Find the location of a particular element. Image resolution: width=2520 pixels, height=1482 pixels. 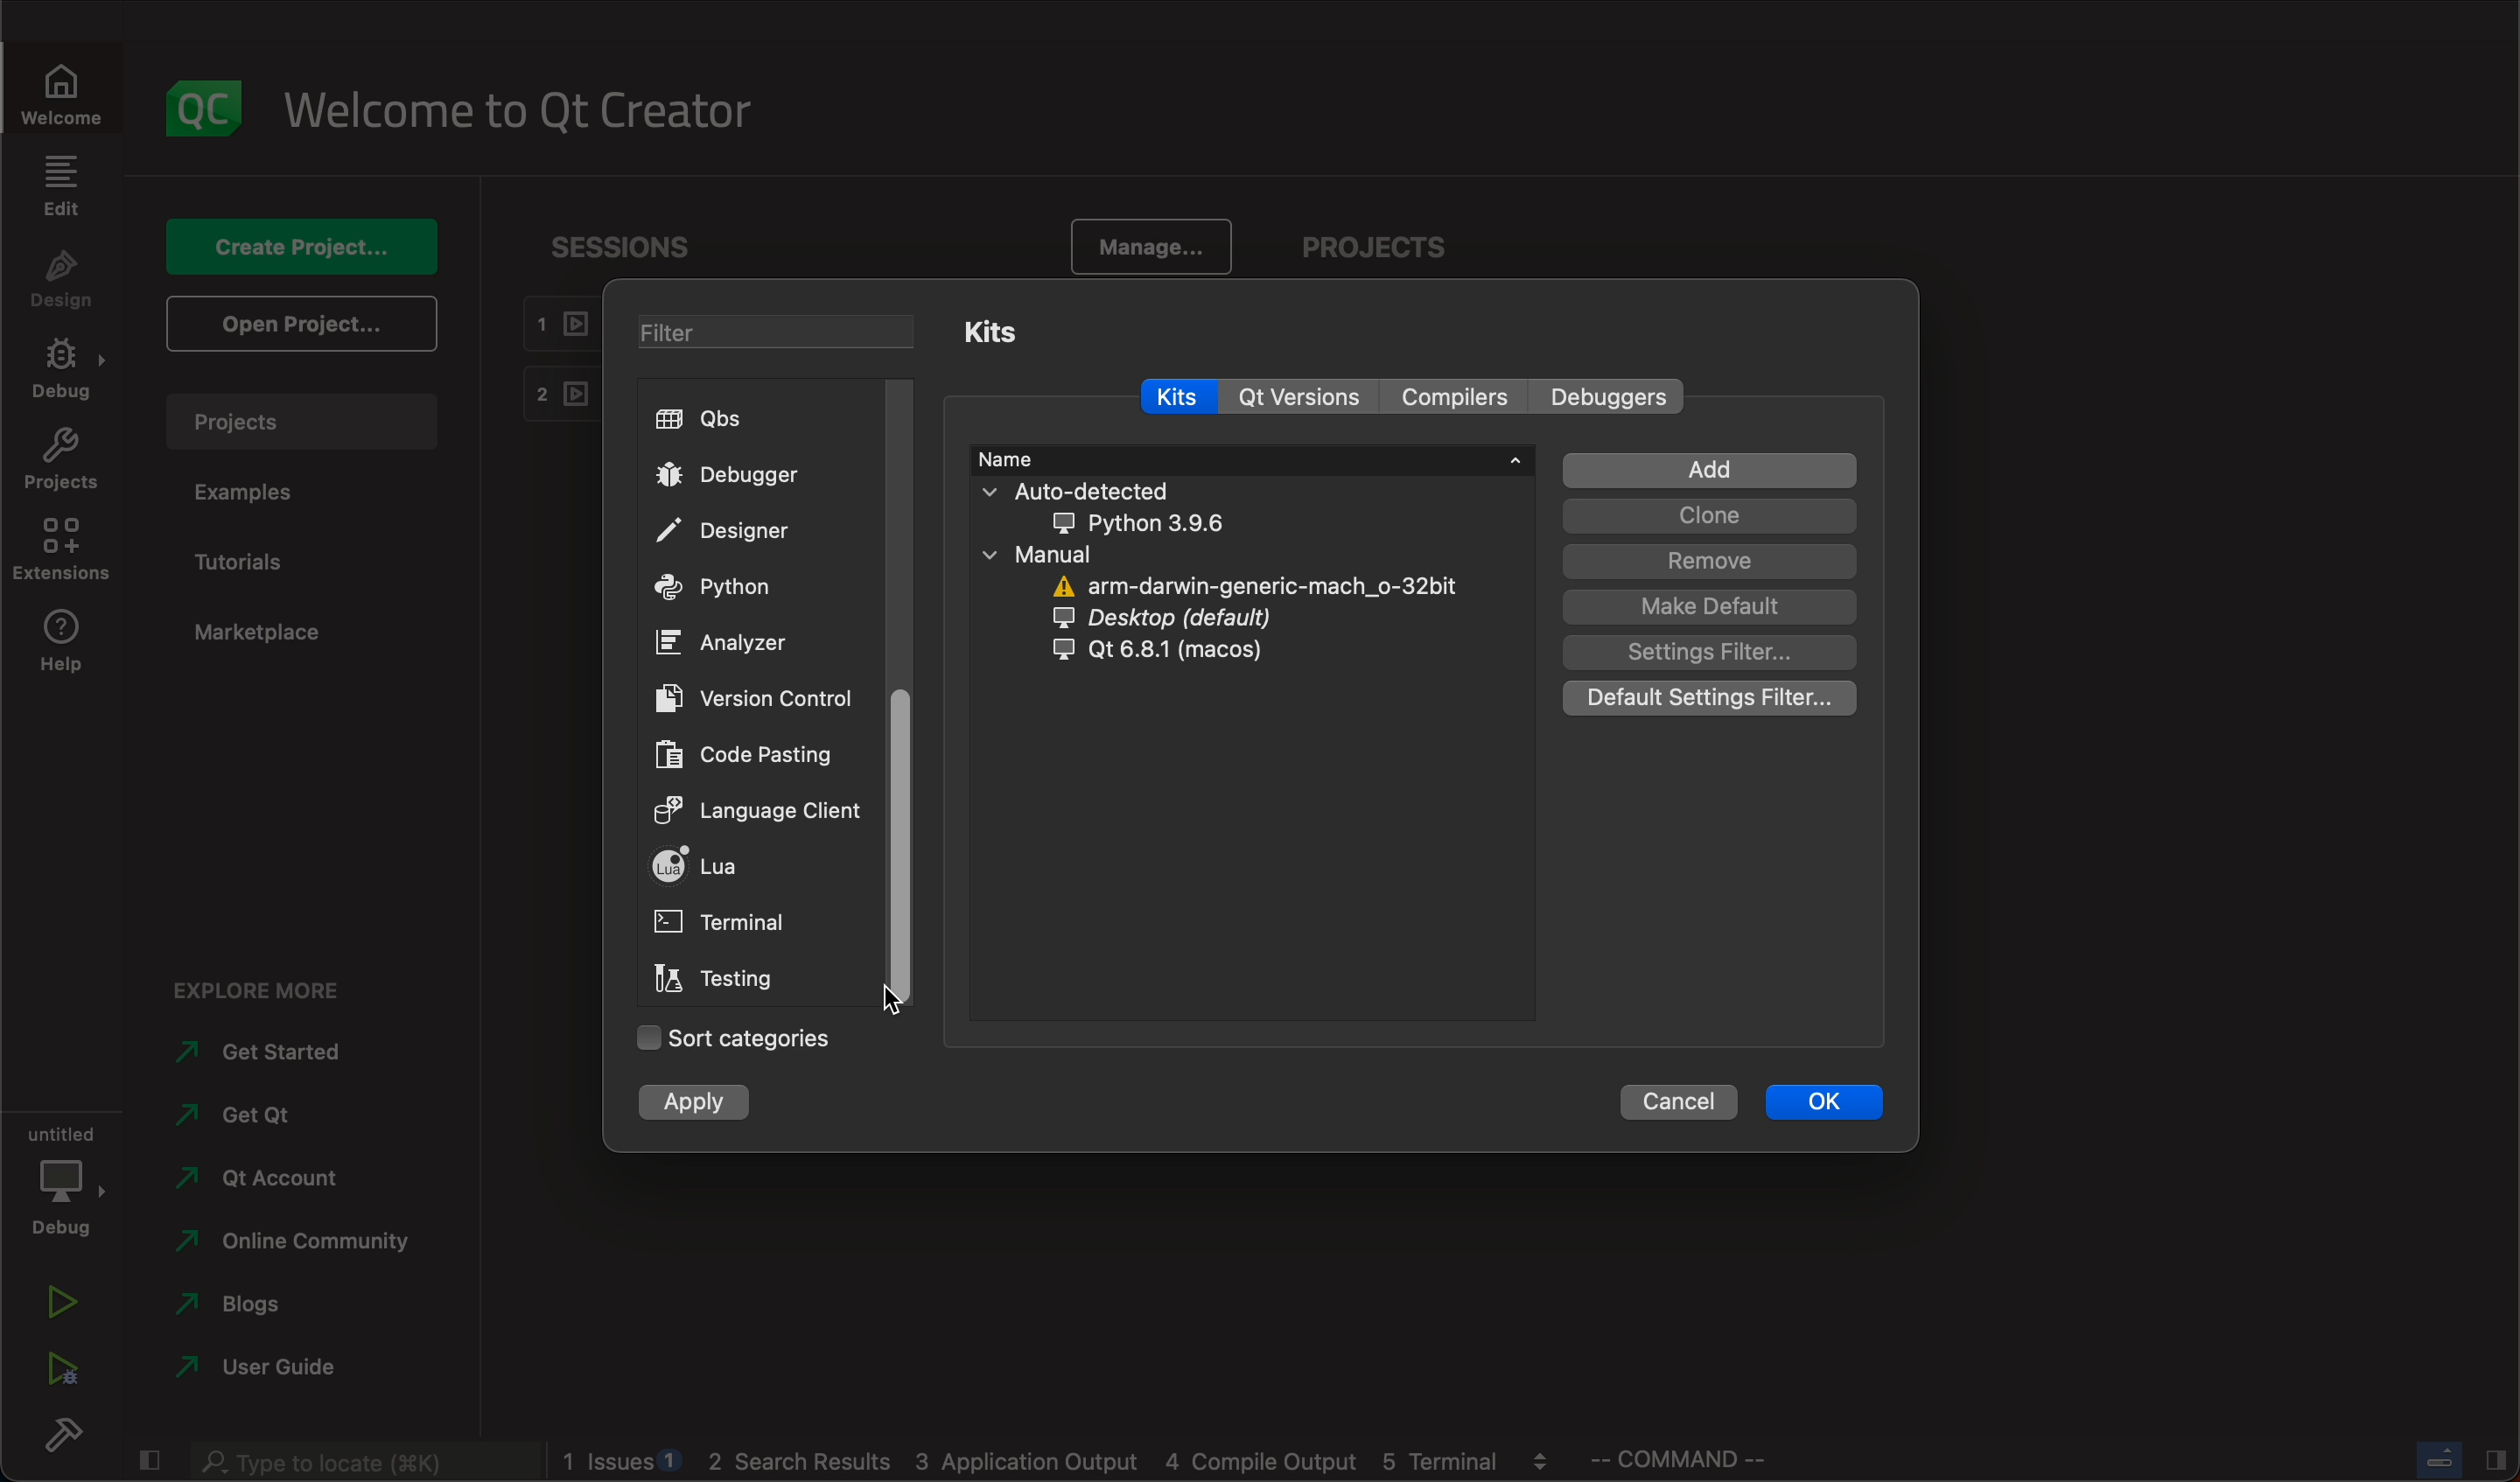

lua is located at coordinates (718, 865).